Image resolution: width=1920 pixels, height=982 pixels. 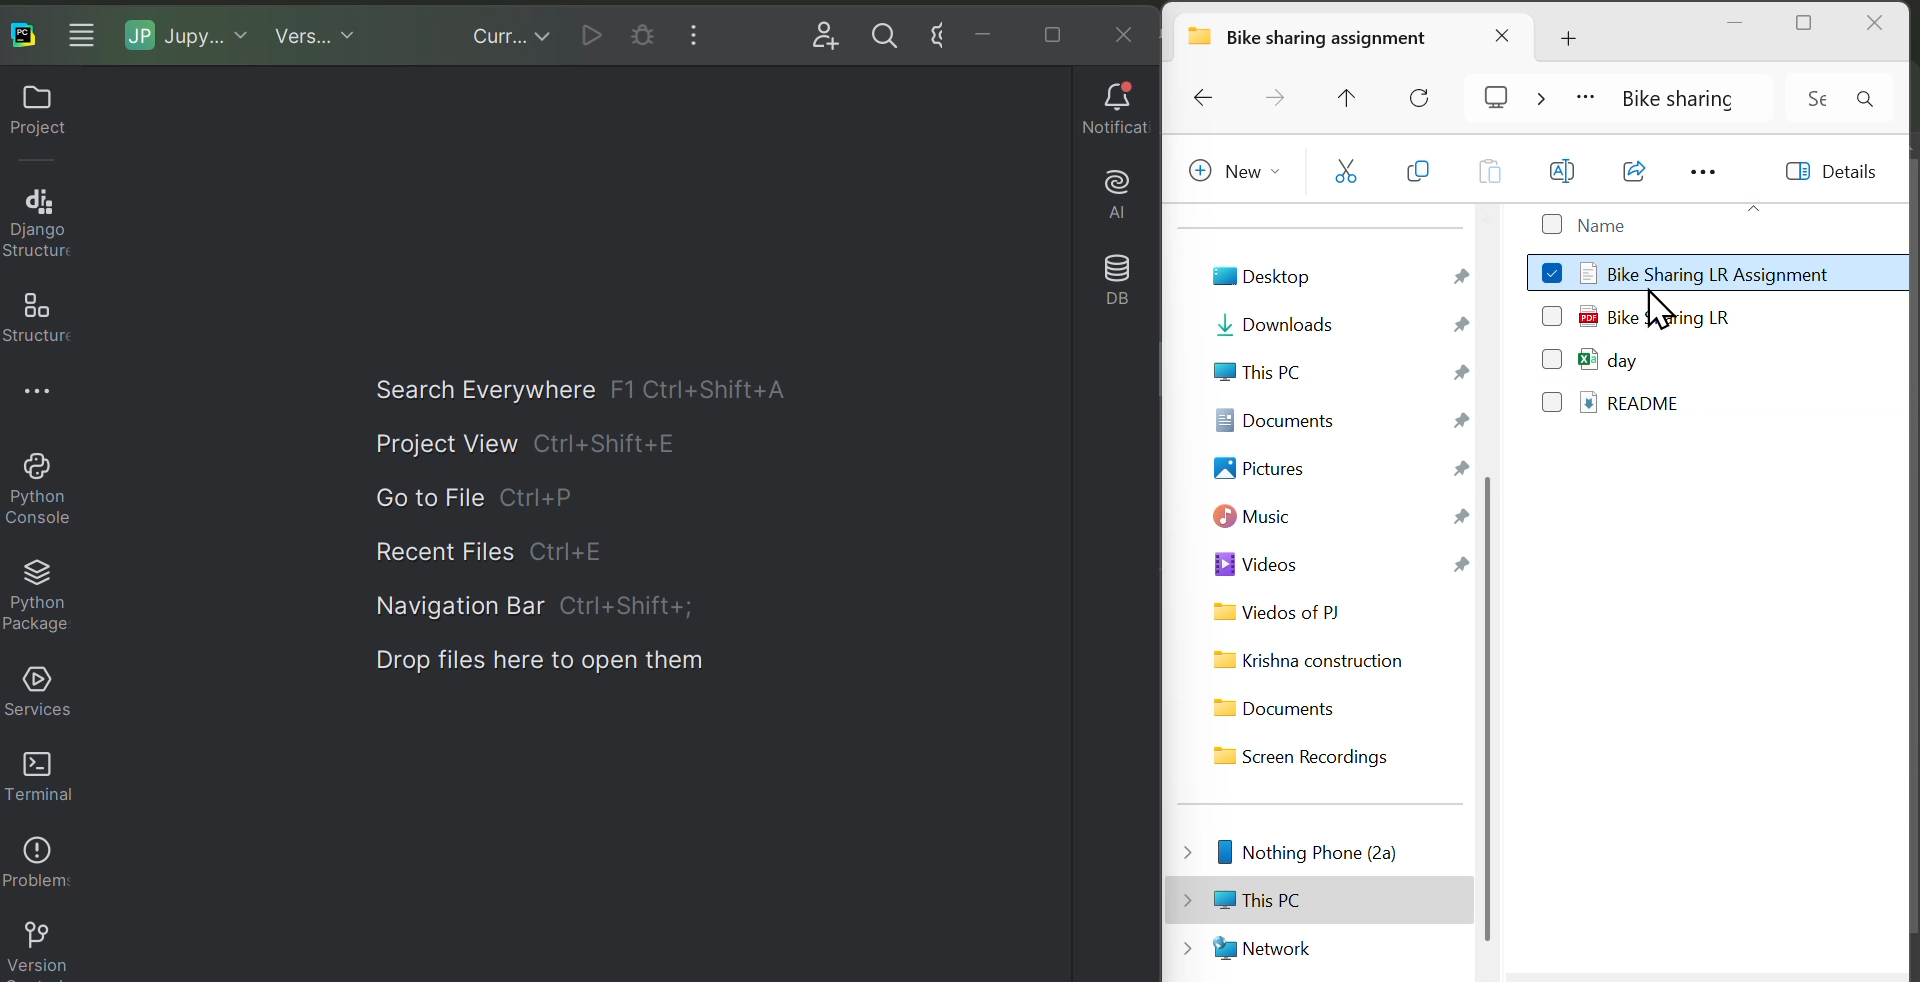 I want to click on Checkbox, so click(x=1552, y=407).